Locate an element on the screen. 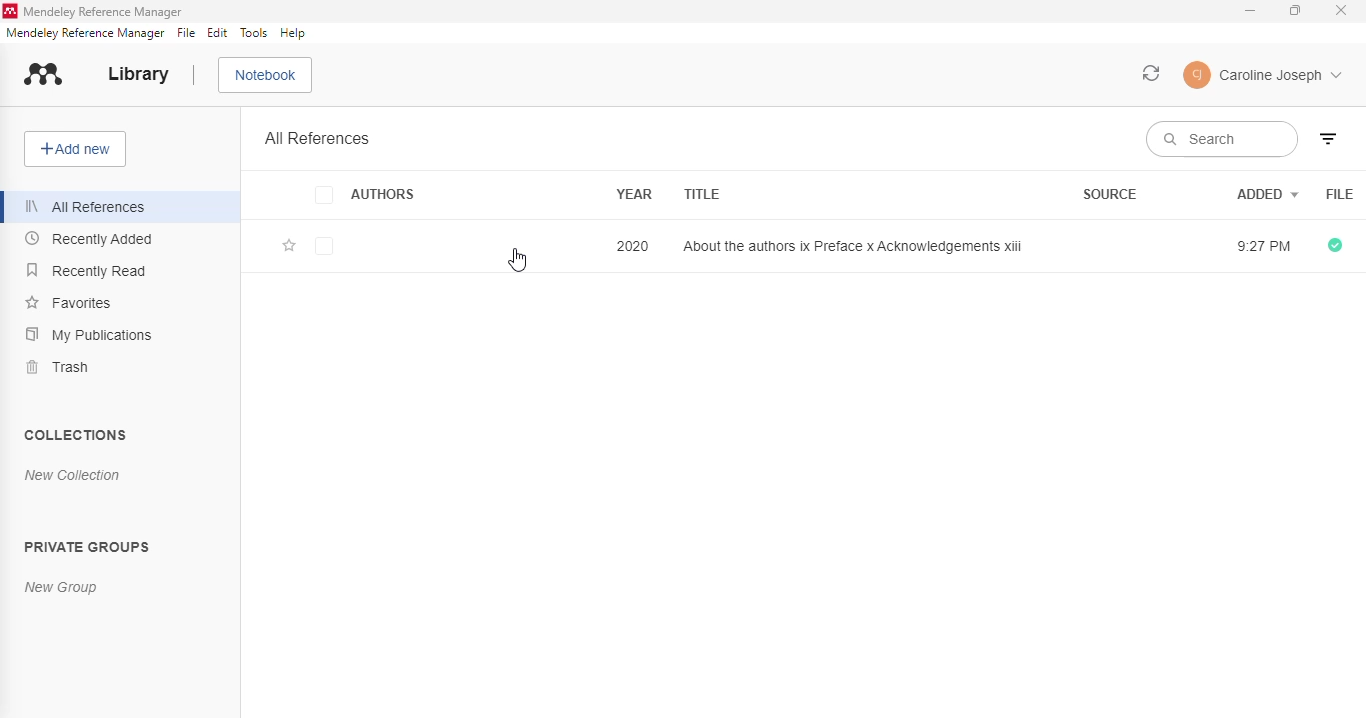  add new is located at coordinates (75, 149).